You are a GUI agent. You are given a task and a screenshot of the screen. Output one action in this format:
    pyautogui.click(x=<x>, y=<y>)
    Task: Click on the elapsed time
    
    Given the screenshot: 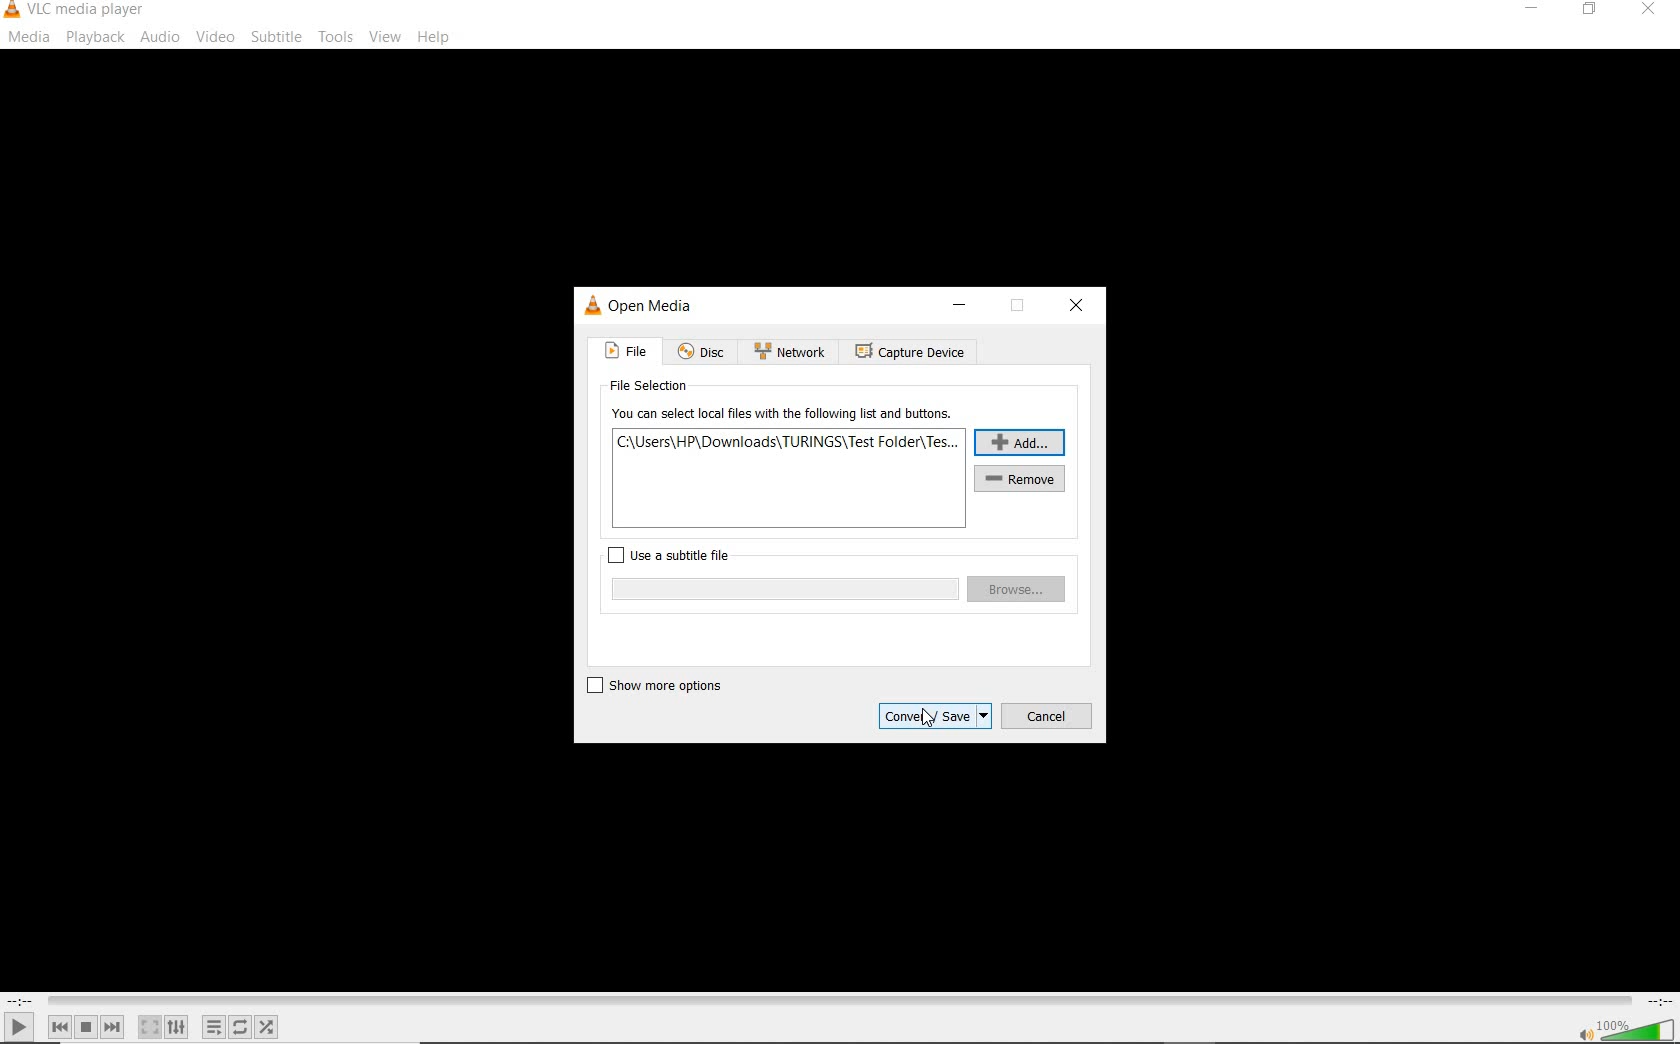 What is the action you would take?
    pyautogui.click(x=20, y=1001)
    